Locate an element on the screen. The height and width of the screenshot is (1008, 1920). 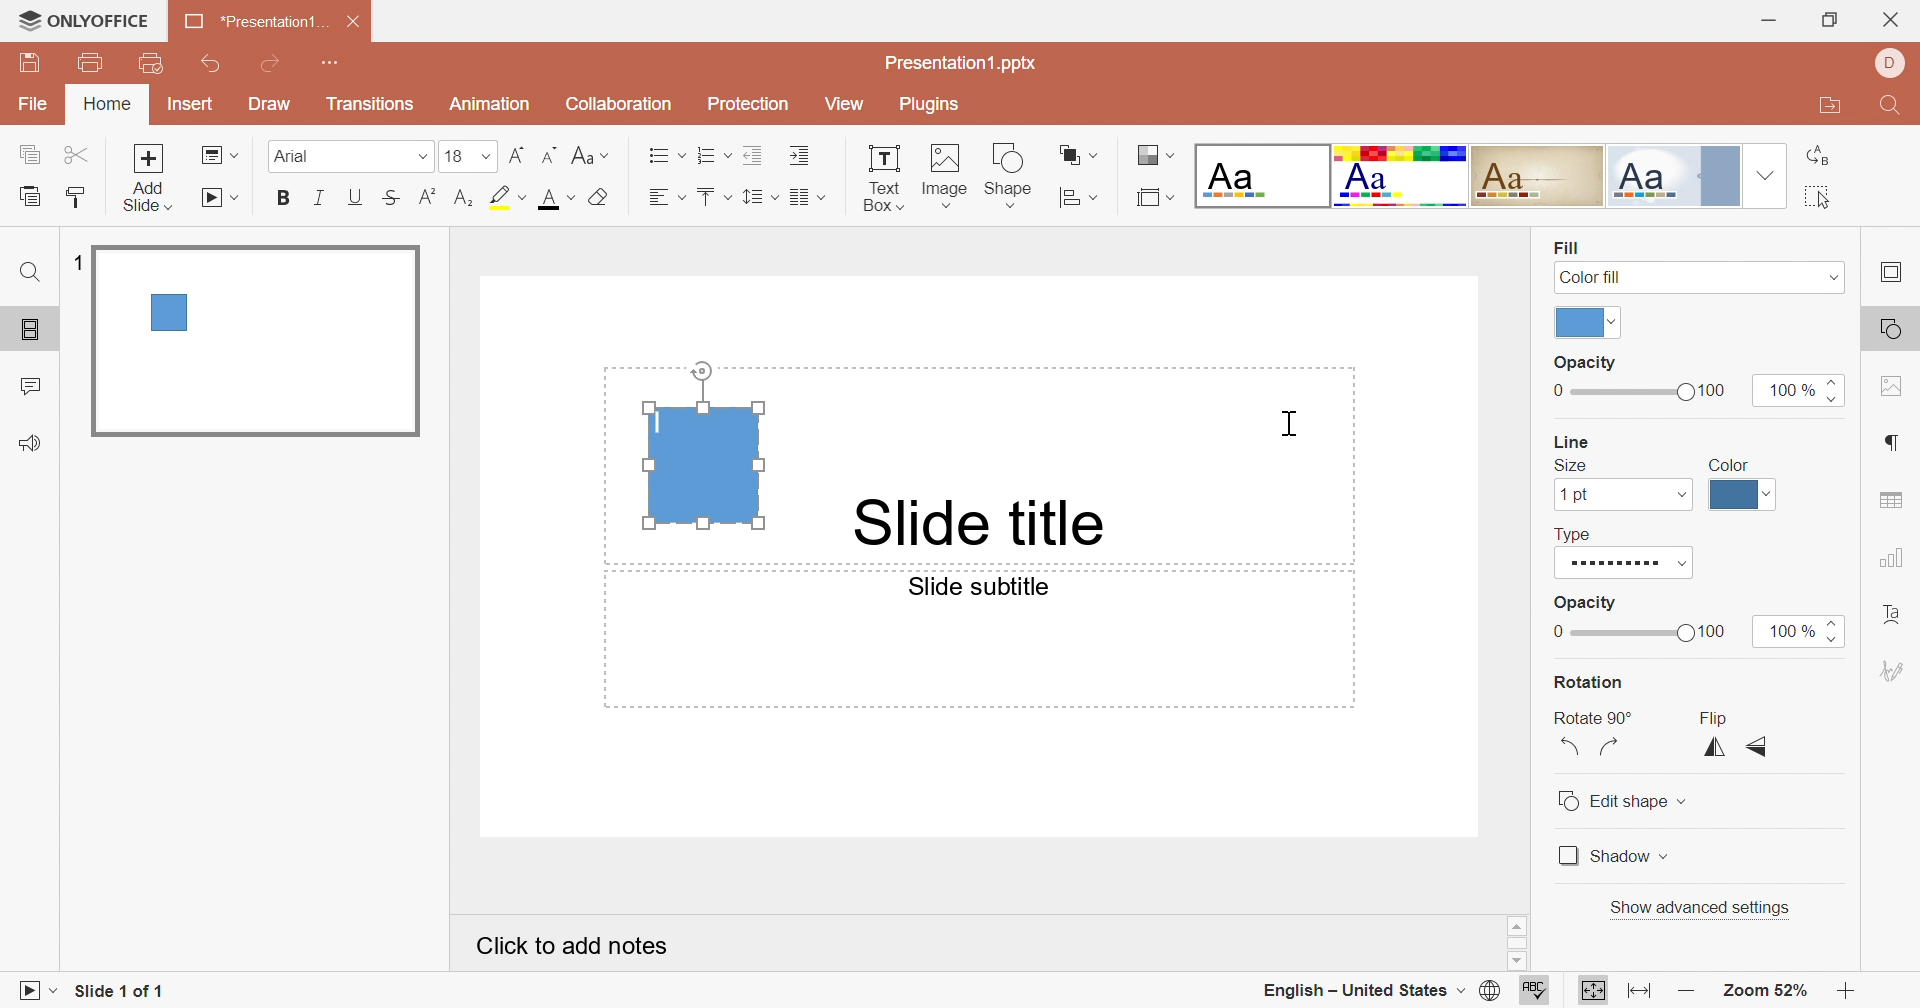
Bullets is located at coordinates (667, 157).